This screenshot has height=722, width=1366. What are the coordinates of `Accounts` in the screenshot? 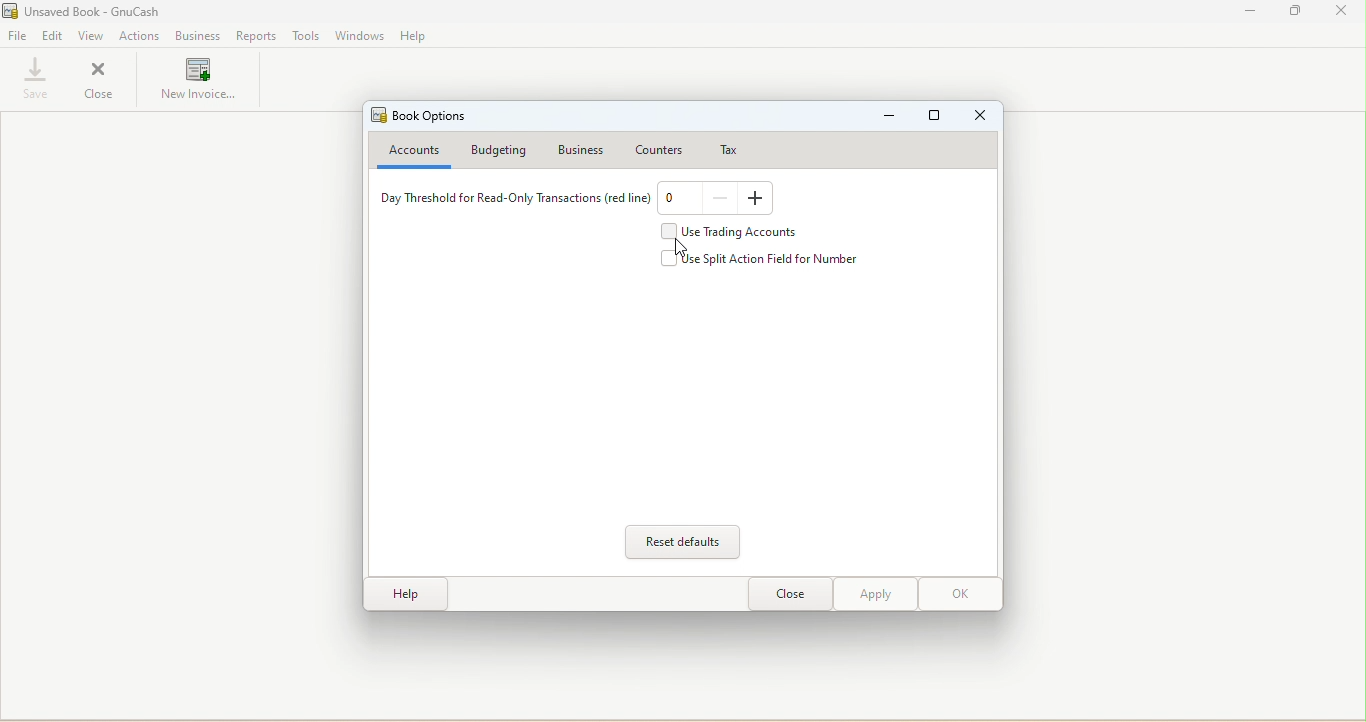 It's located at (411, 152).